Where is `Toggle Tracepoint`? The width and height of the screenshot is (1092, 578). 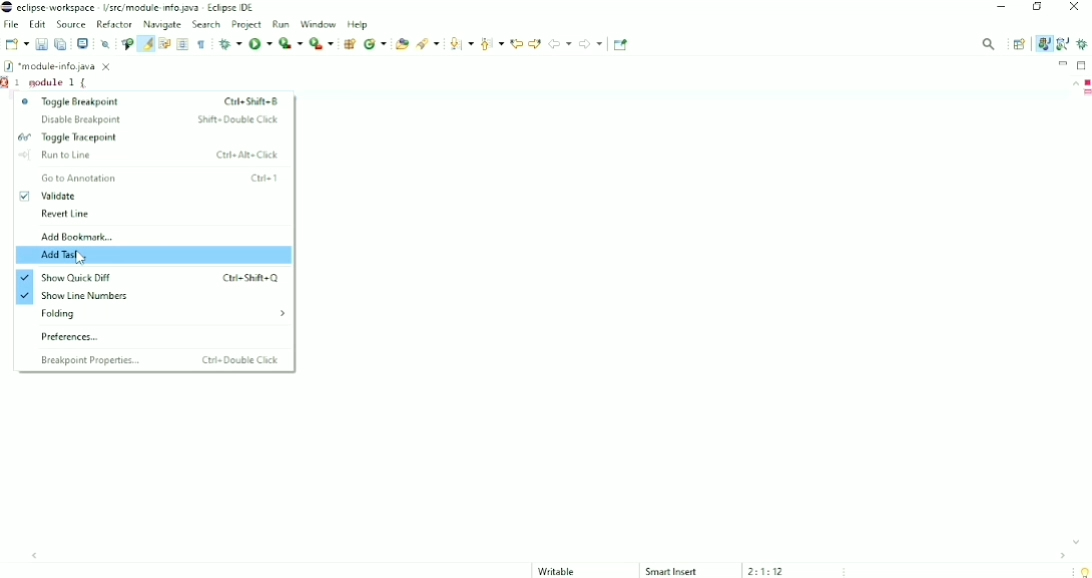
Toggle Tracepoint is located at coordinates (67, 138).